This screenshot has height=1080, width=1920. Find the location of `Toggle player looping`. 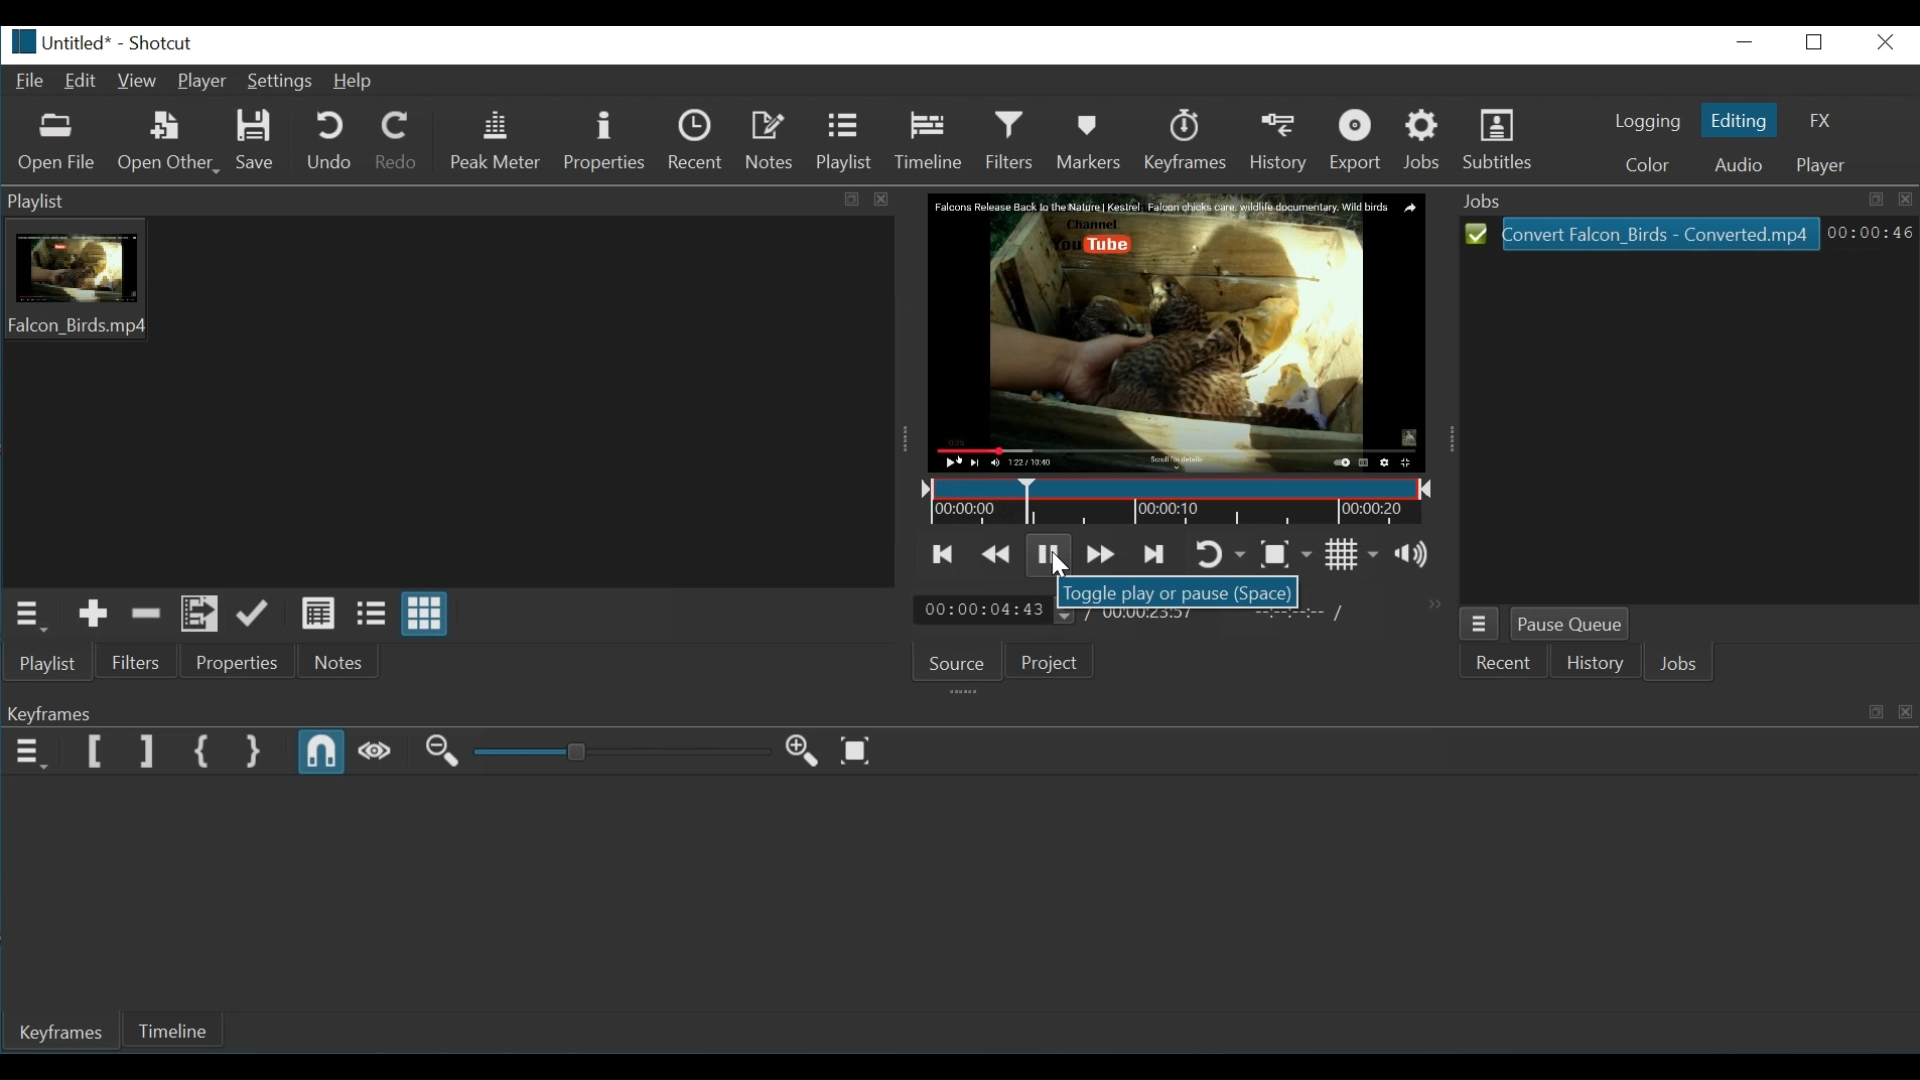

Toggle player looping is located at coordinates (1216, 553).